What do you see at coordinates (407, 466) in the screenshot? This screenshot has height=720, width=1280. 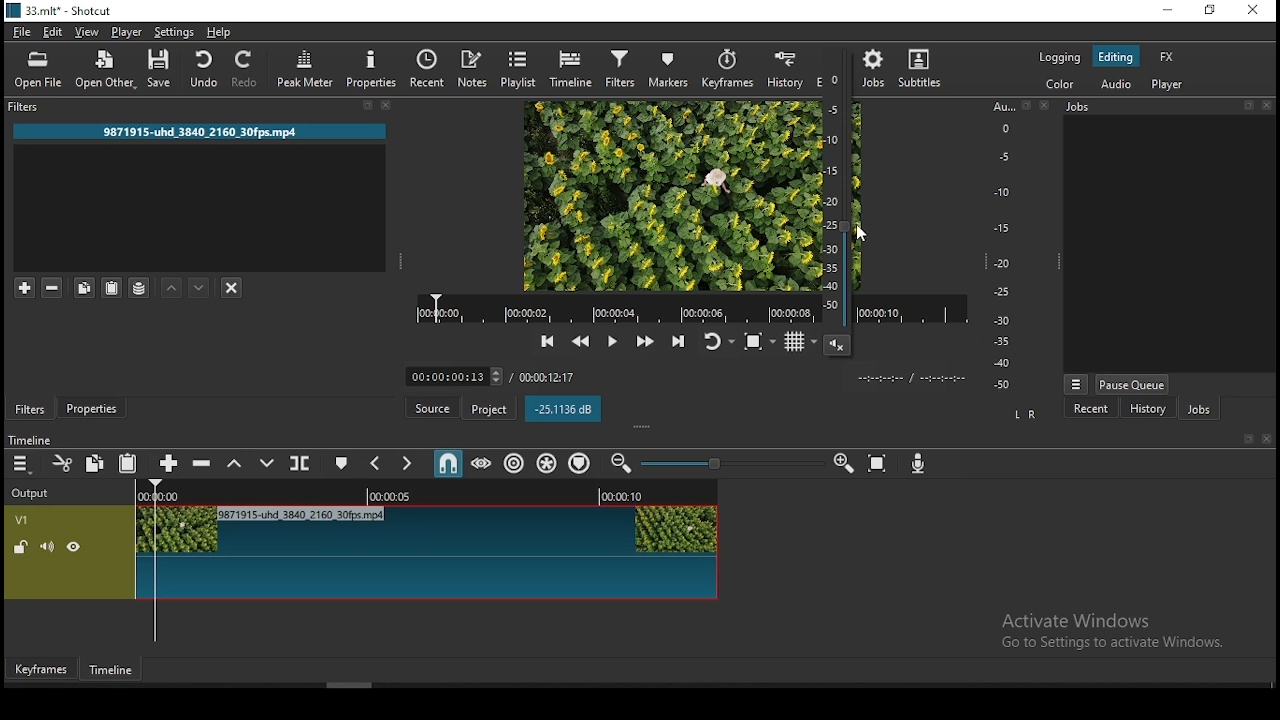 I see `next marker` at bounding box center [407, 466].